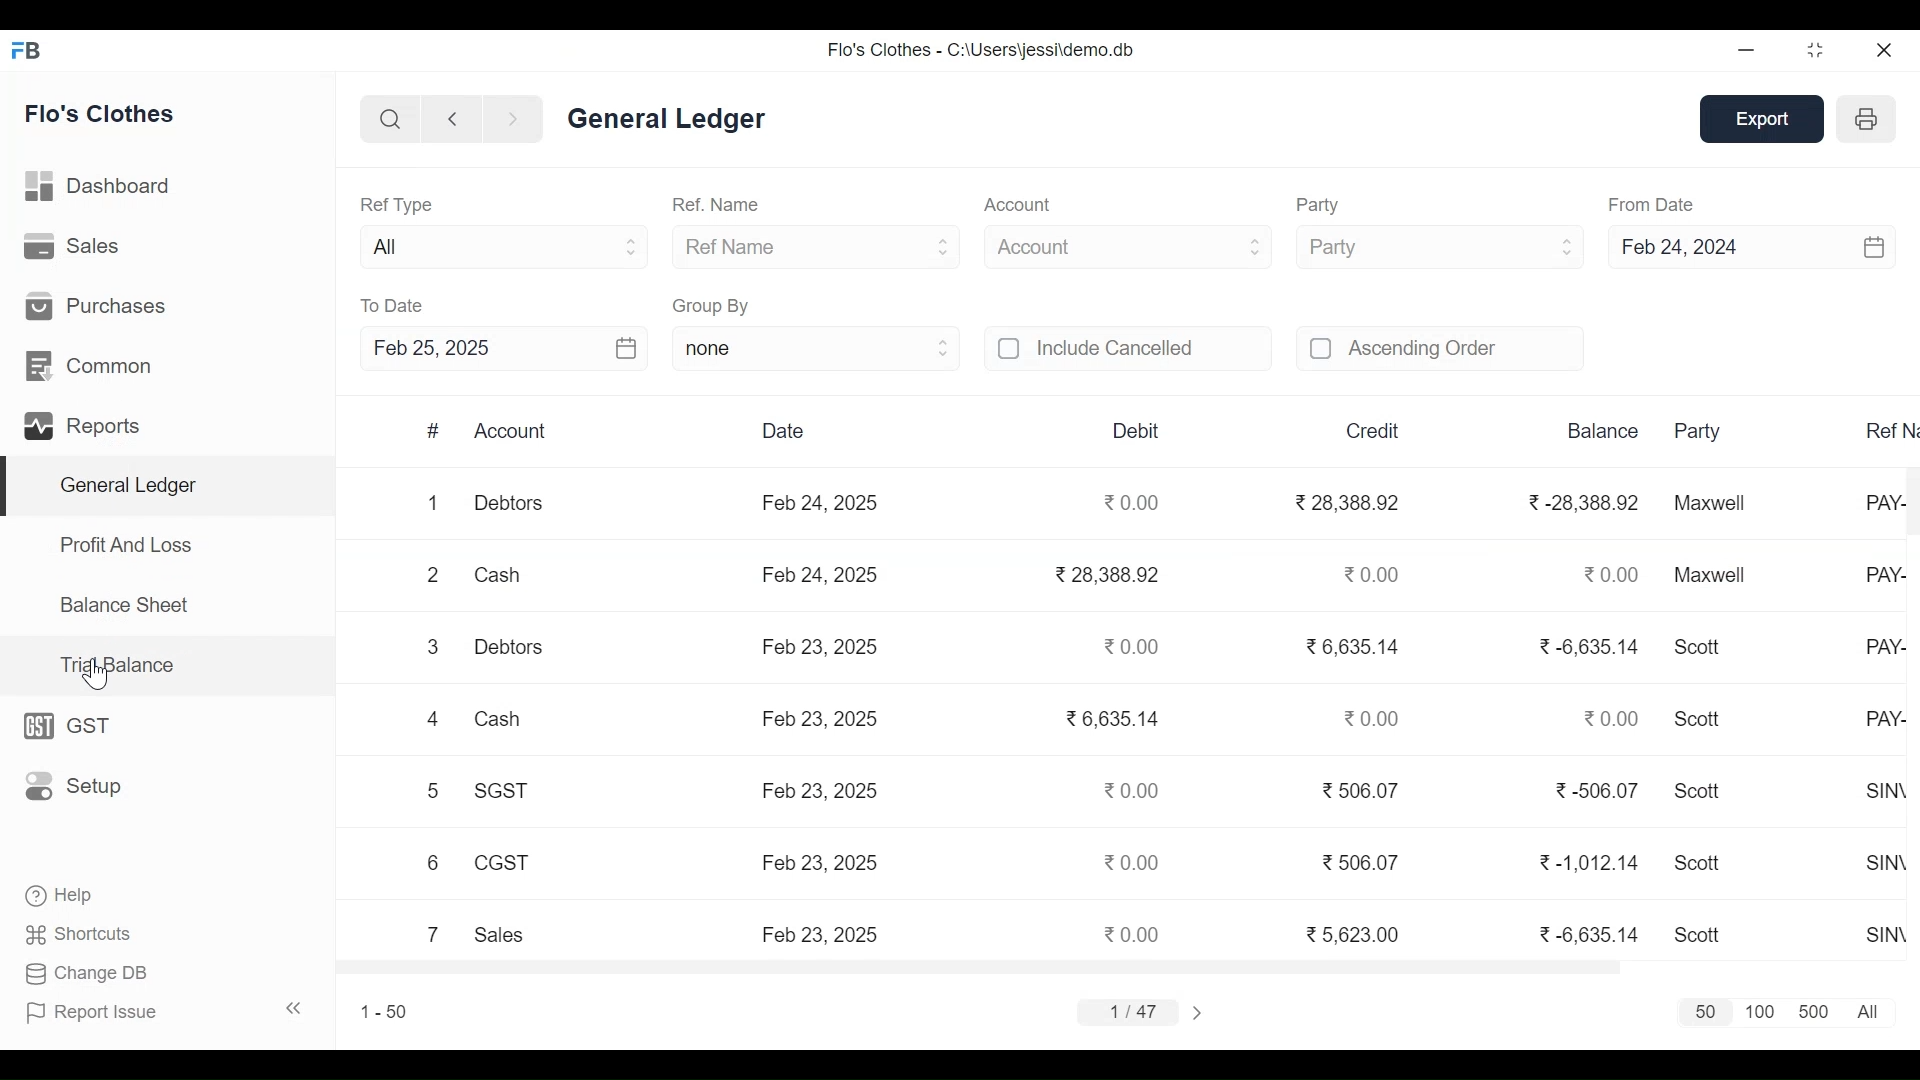 The width and height of the screenshot is (1920, 1080). What do you see at coordinates (430, 647) in the screenshot?
I see `3` at bounding box center [430, 647].